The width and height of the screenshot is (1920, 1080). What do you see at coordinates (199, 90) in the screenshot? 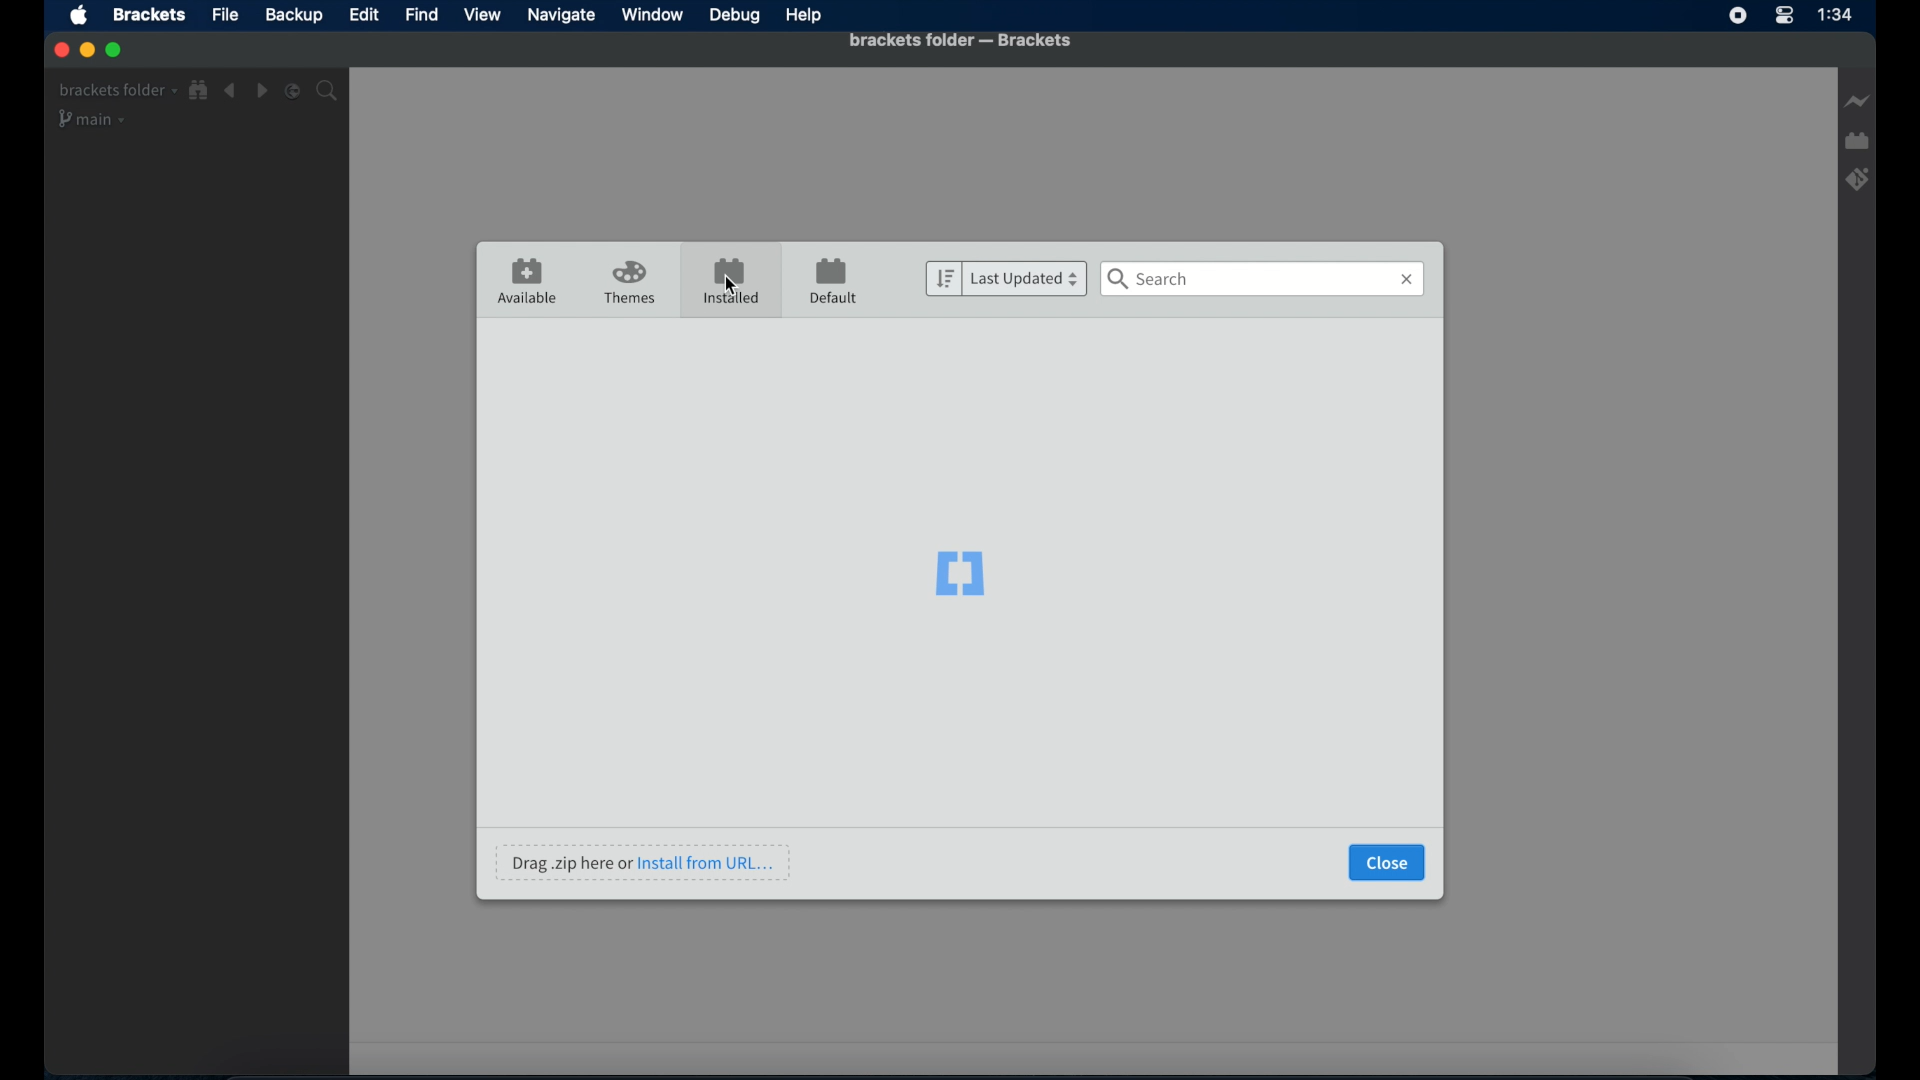
I see `Show fill-in tree` at bounding box center [199, 90].